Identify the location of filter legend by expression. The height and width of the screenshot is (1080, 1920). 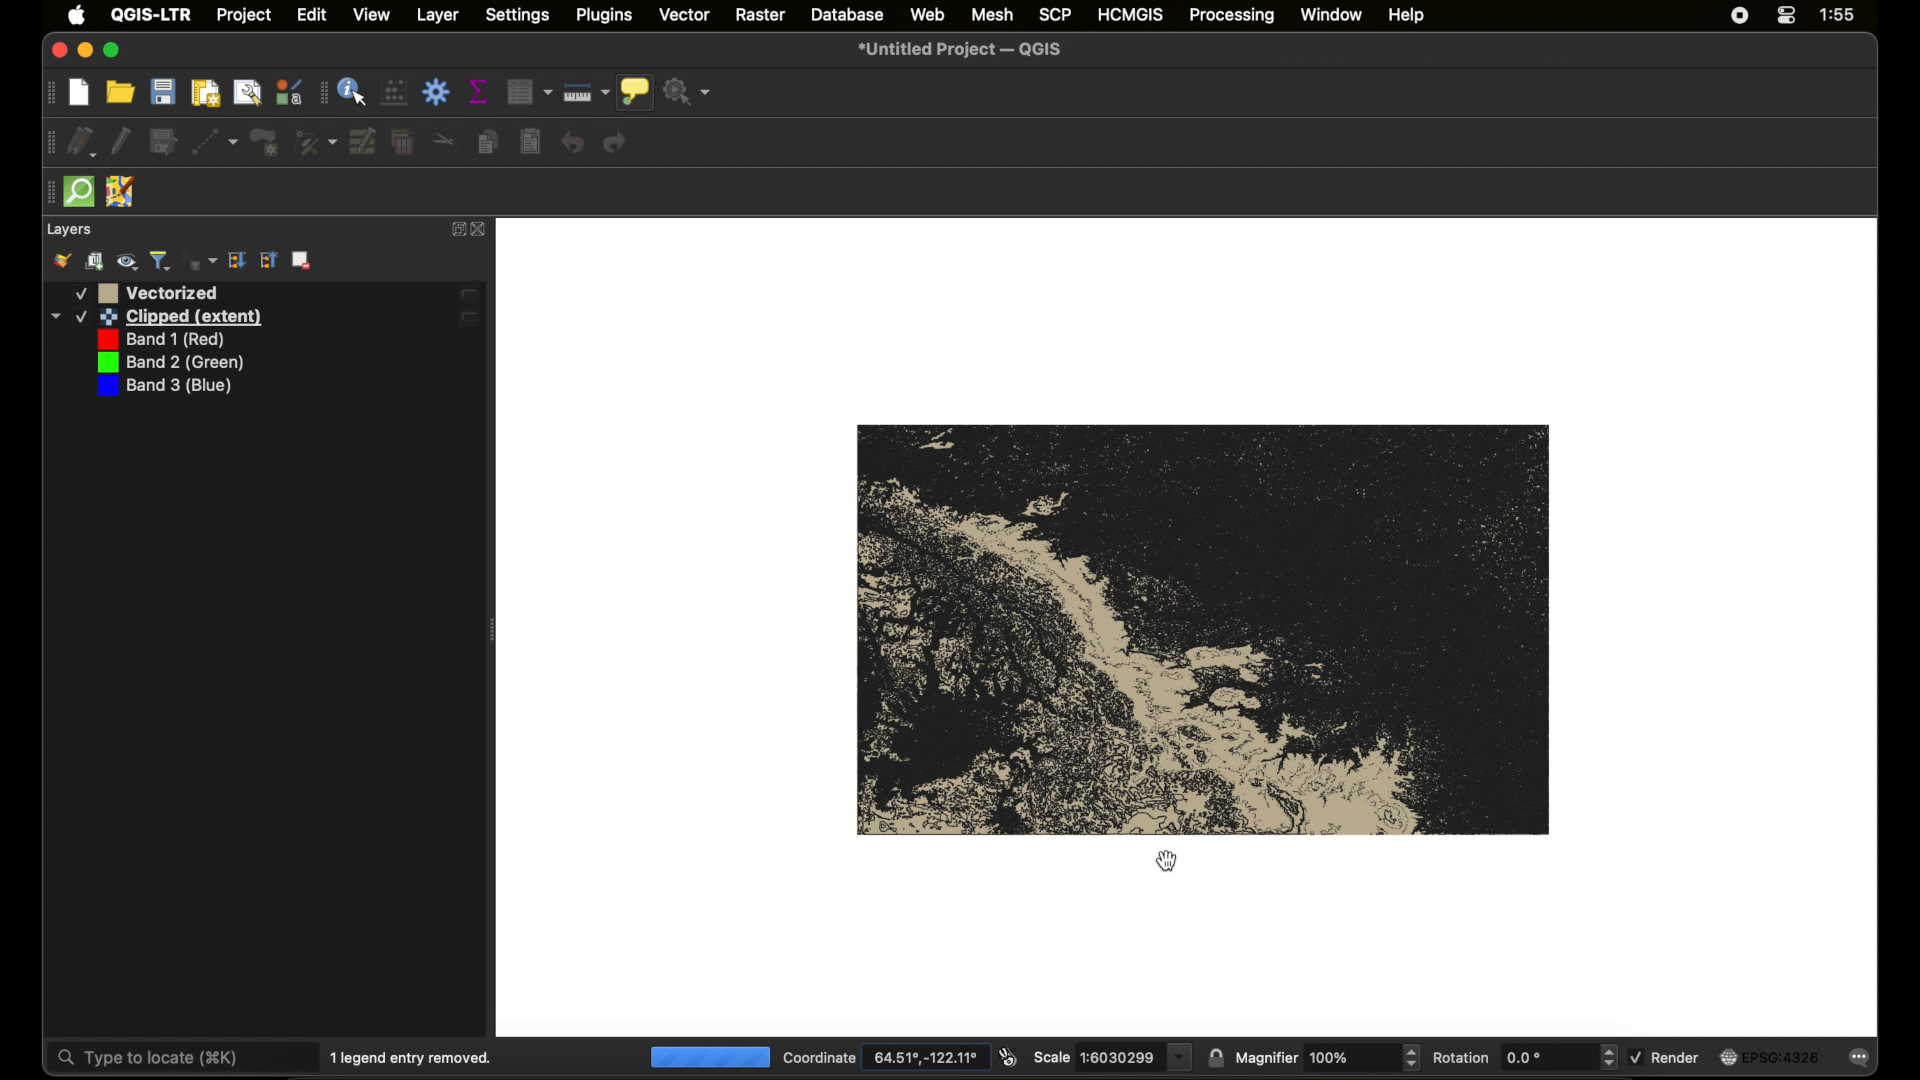
(201, 261).